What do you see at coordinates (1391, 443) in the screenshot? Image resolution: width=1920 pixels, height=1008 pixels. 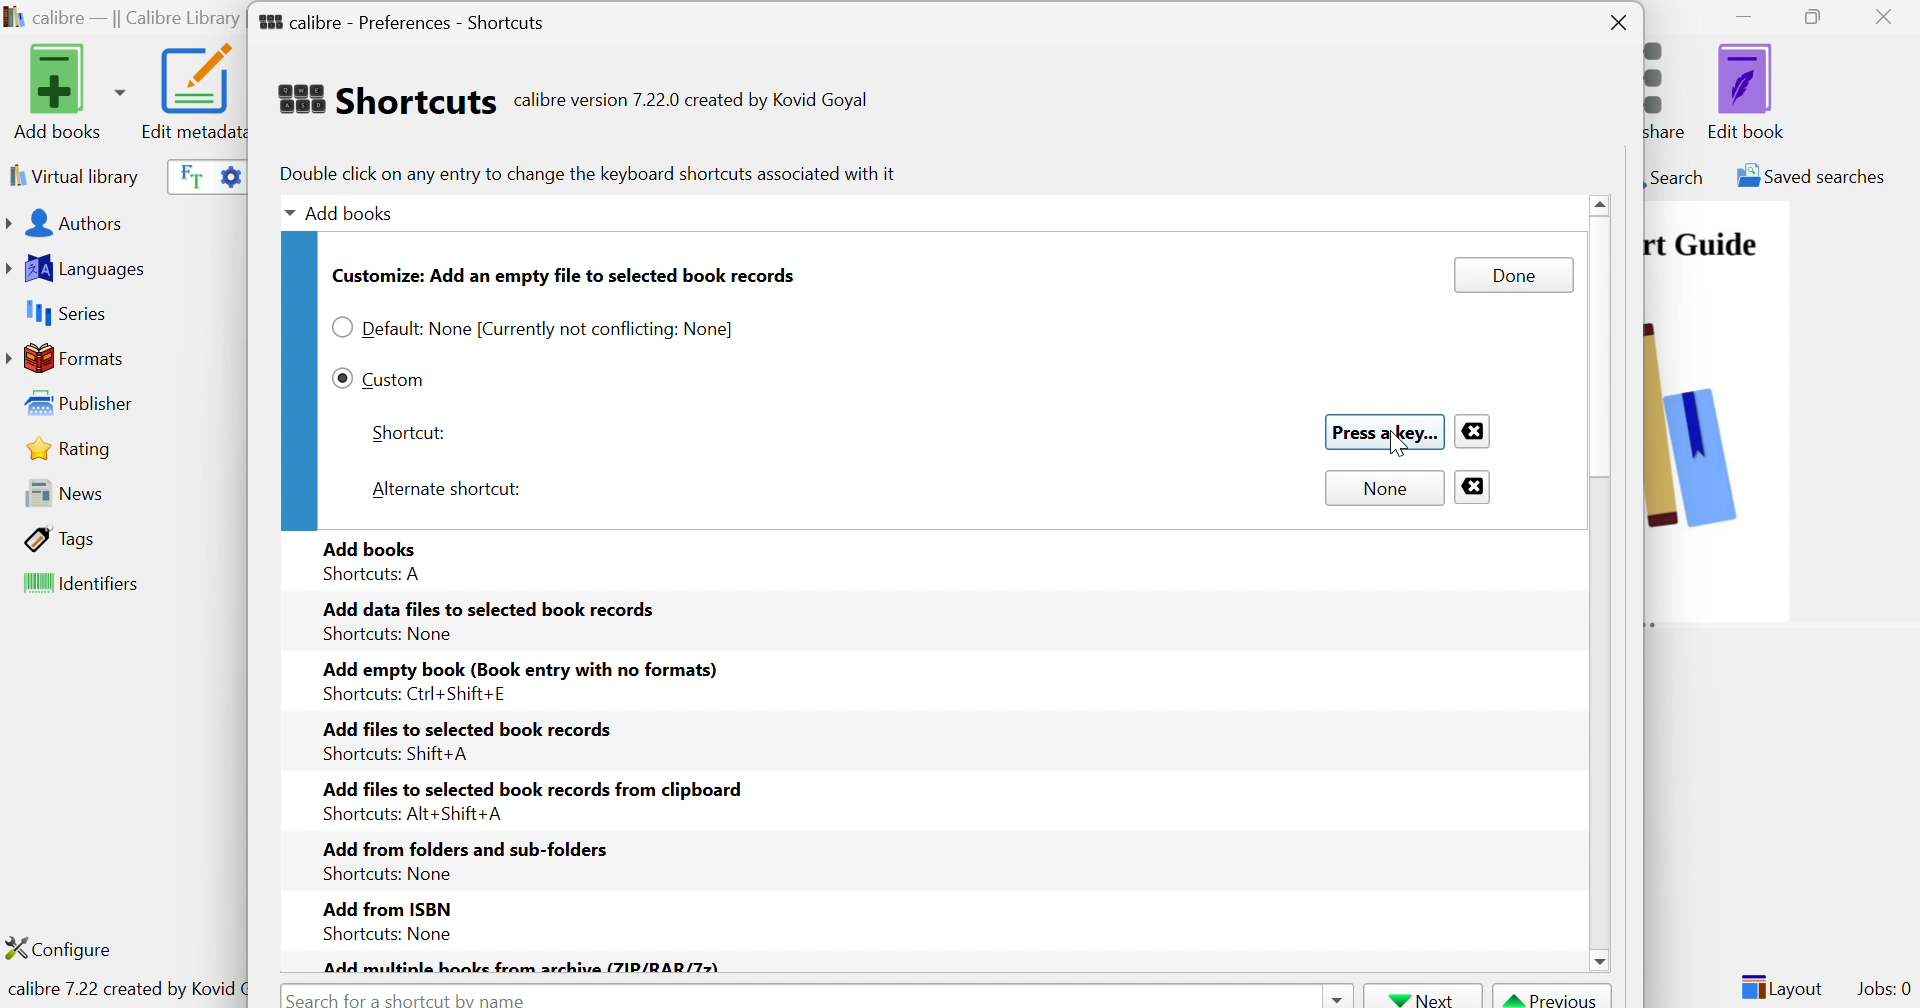 I see `Cursor` at bounding box center [1391, 443].